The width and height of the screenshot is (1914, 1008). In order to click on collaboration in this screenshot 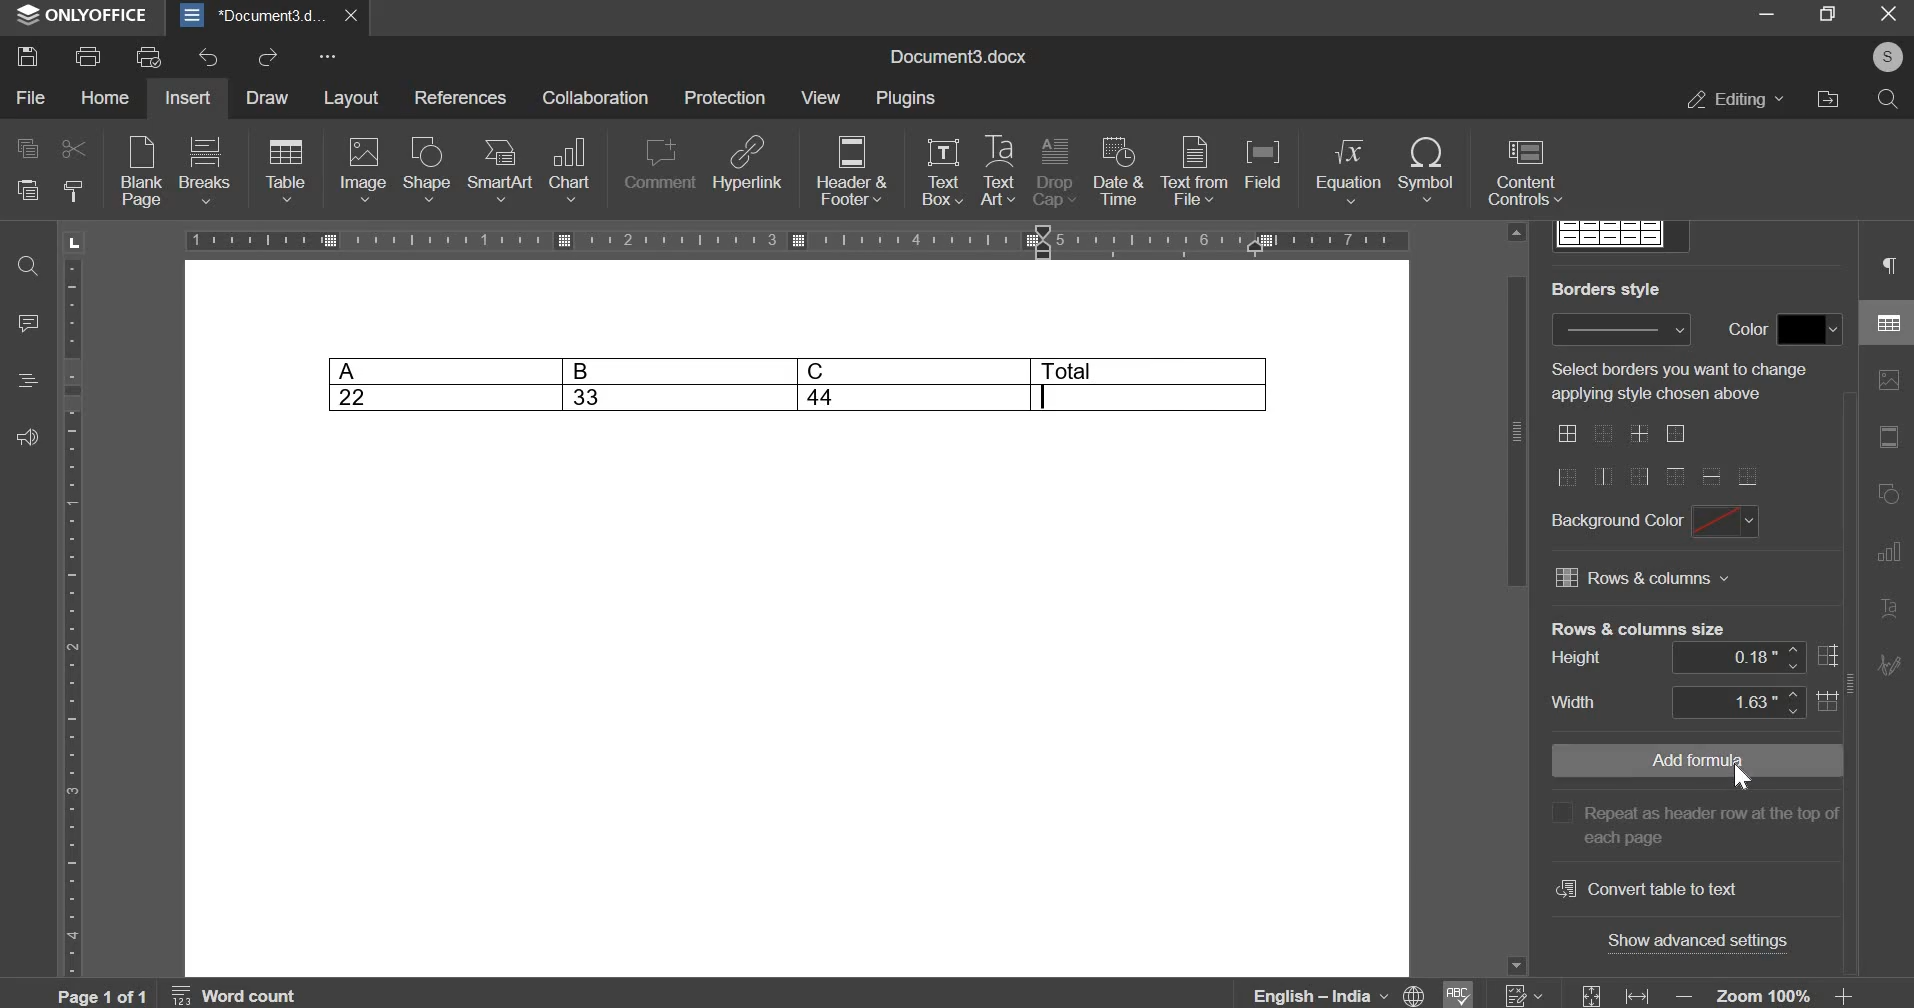, I will do `click(601, 98)`.